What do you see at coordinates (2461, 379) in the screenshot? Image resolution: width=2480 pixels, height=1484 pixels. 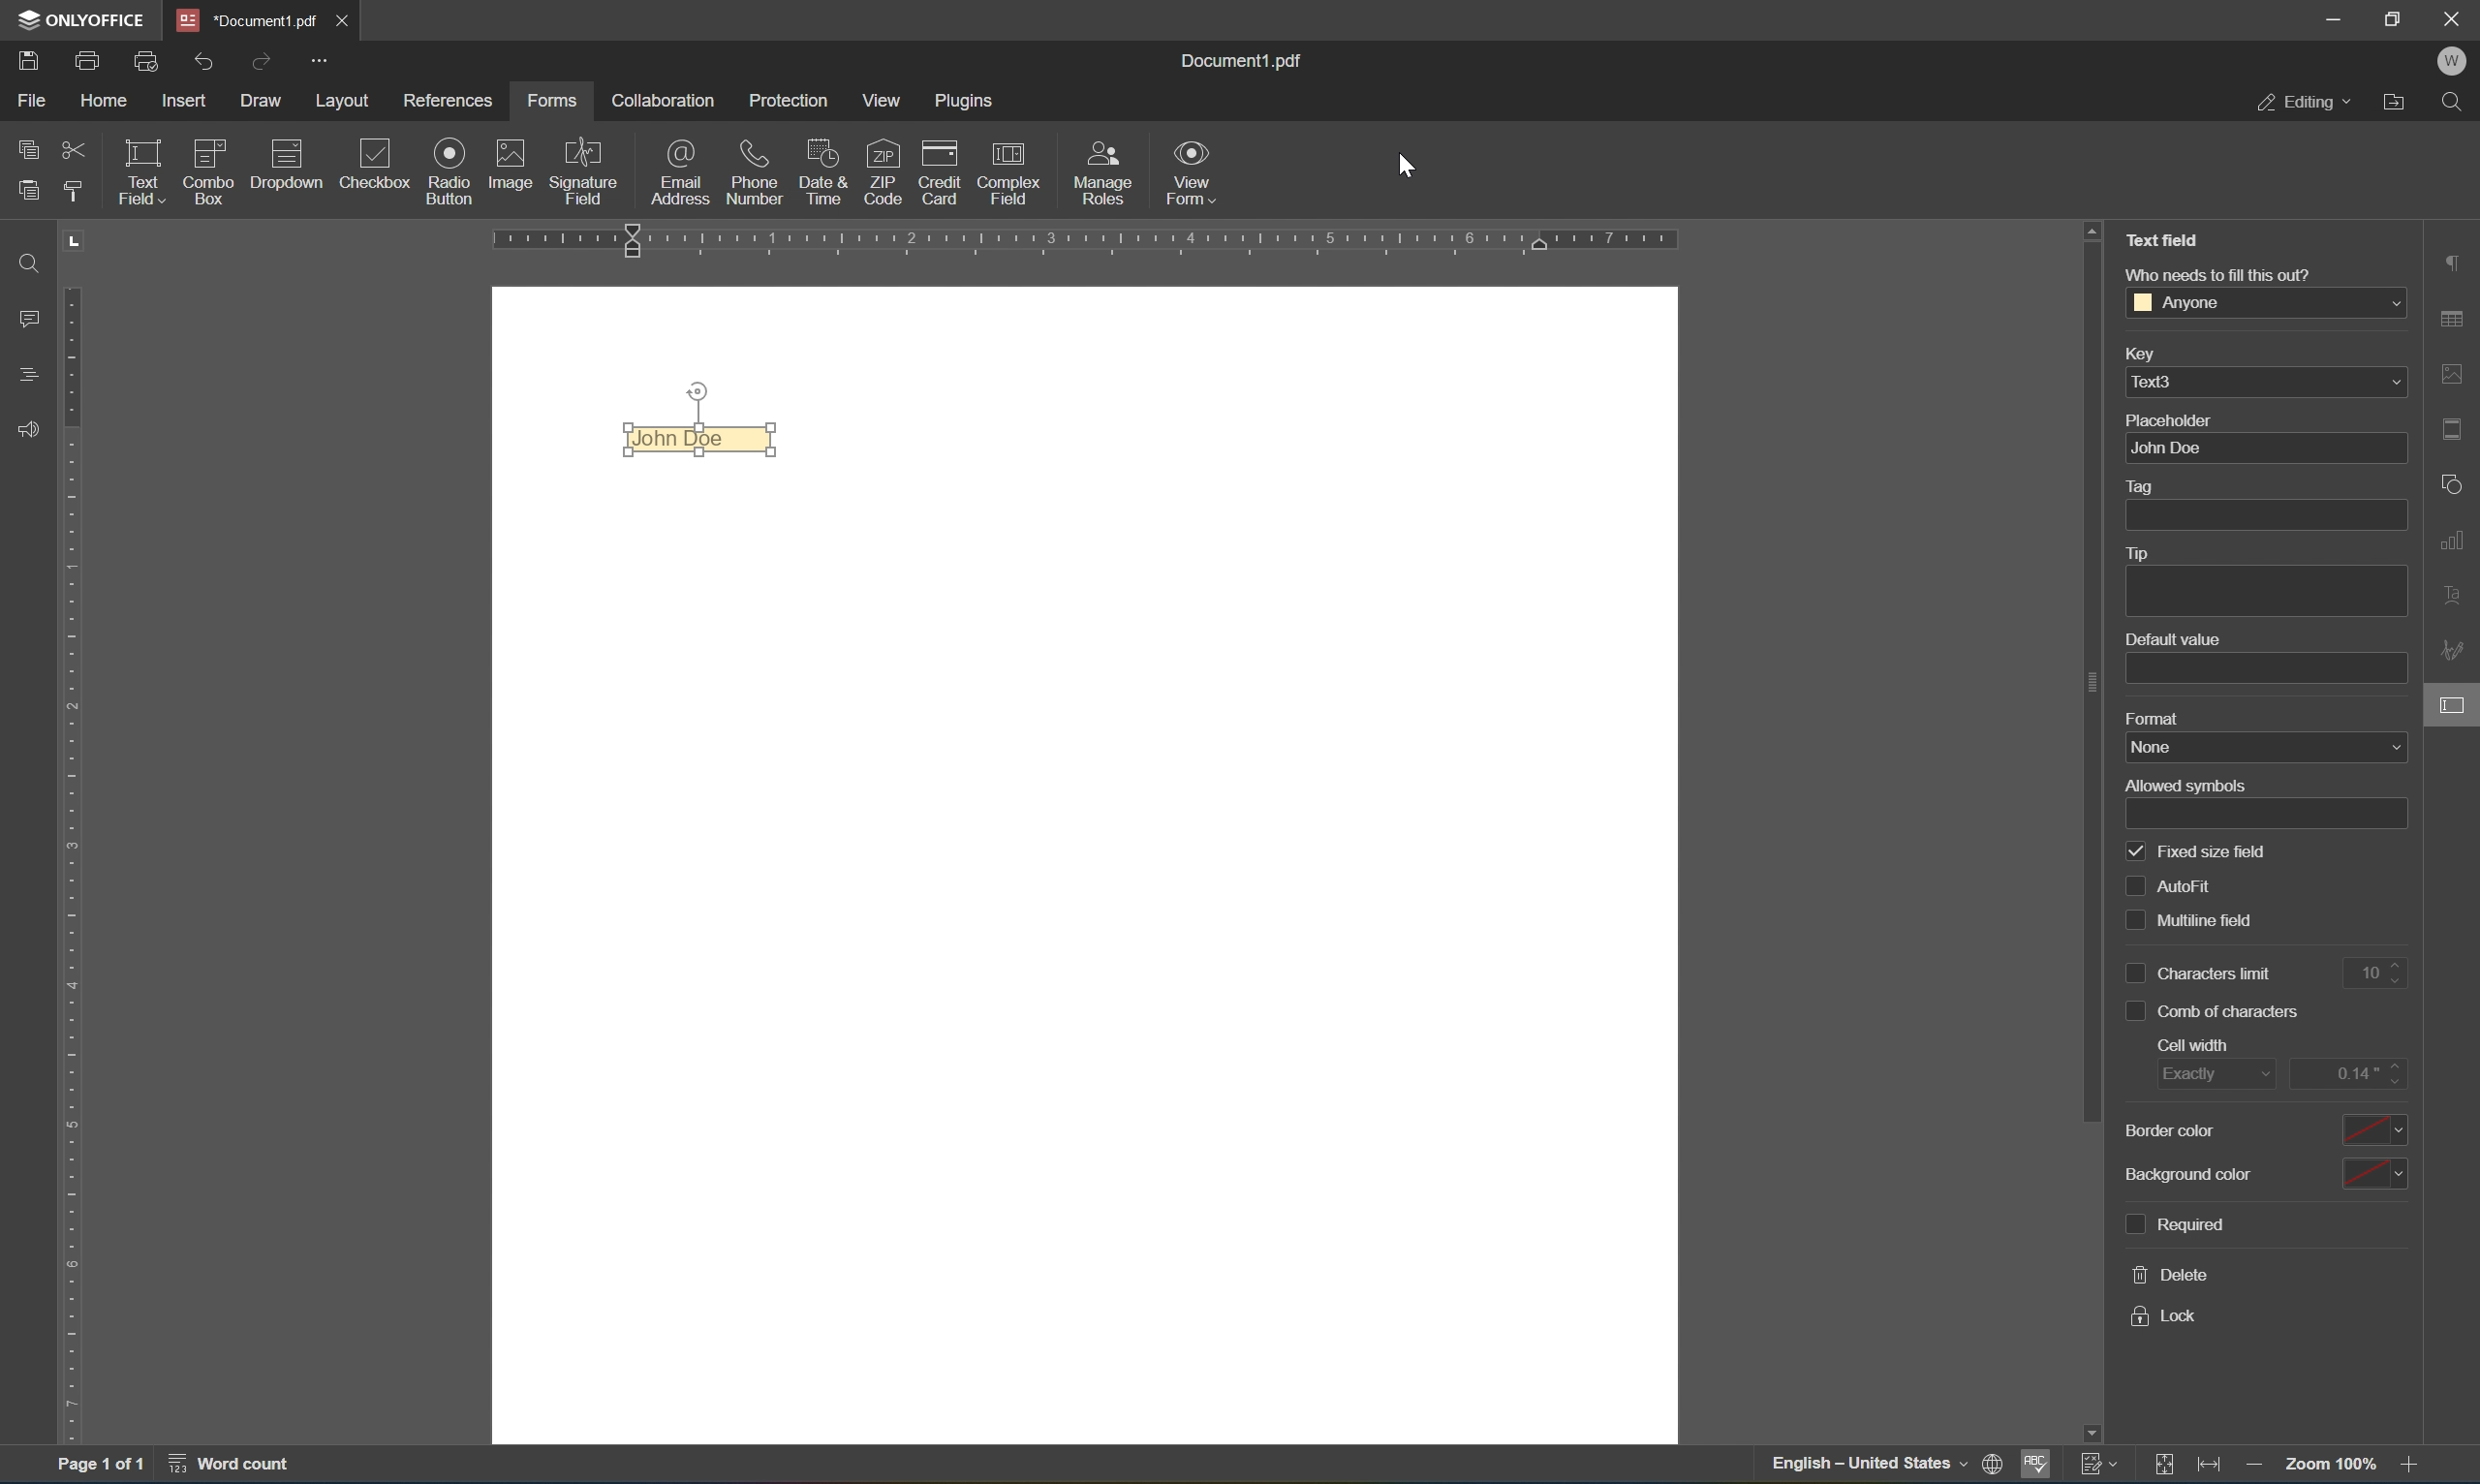 I see `image settings` at bounding box center [2461, 379].